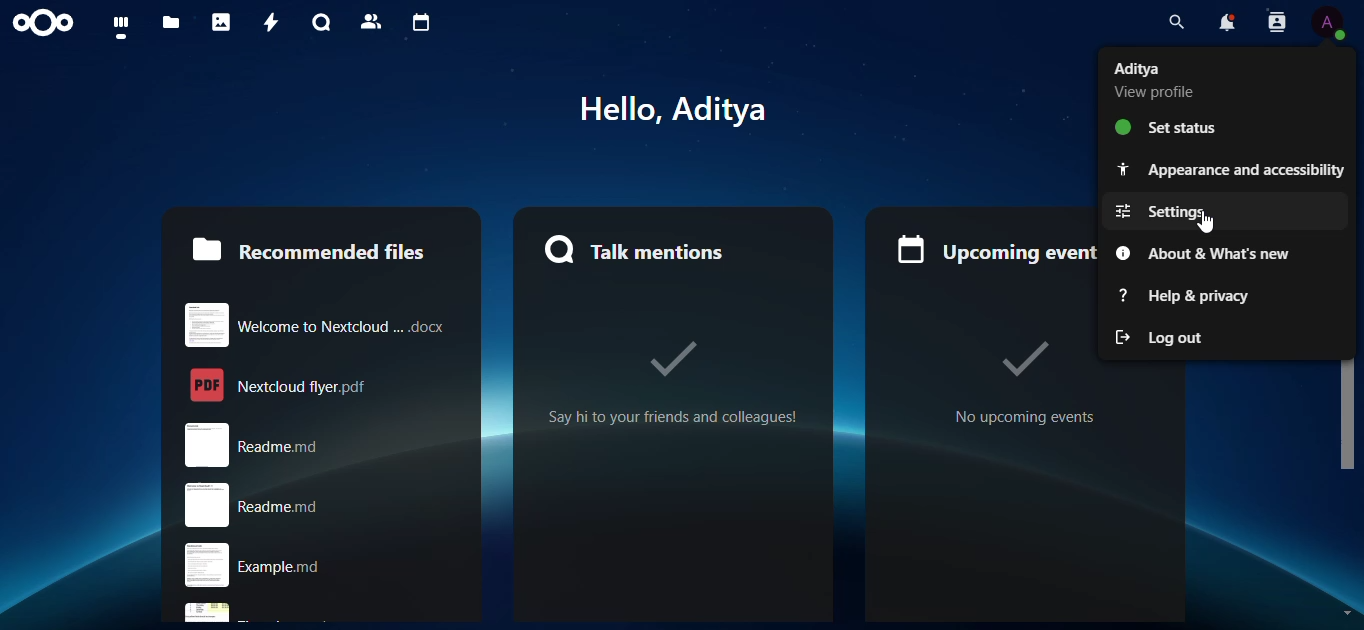  What do you see at coordinates (222, 22) in the screenshot?
I see `photos` at bounding box center [222, 22].